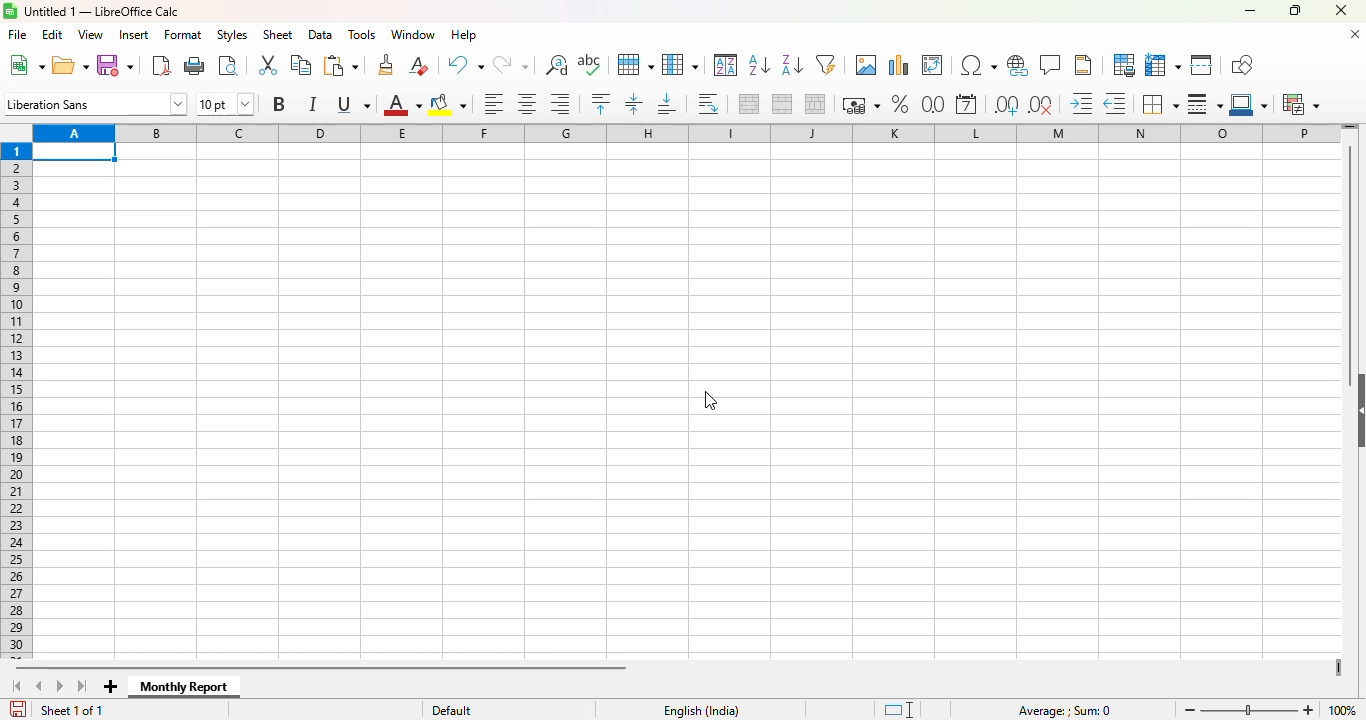 The height and width of the screenshot is (720, 1366). I want to click on column, so click(680, 65).